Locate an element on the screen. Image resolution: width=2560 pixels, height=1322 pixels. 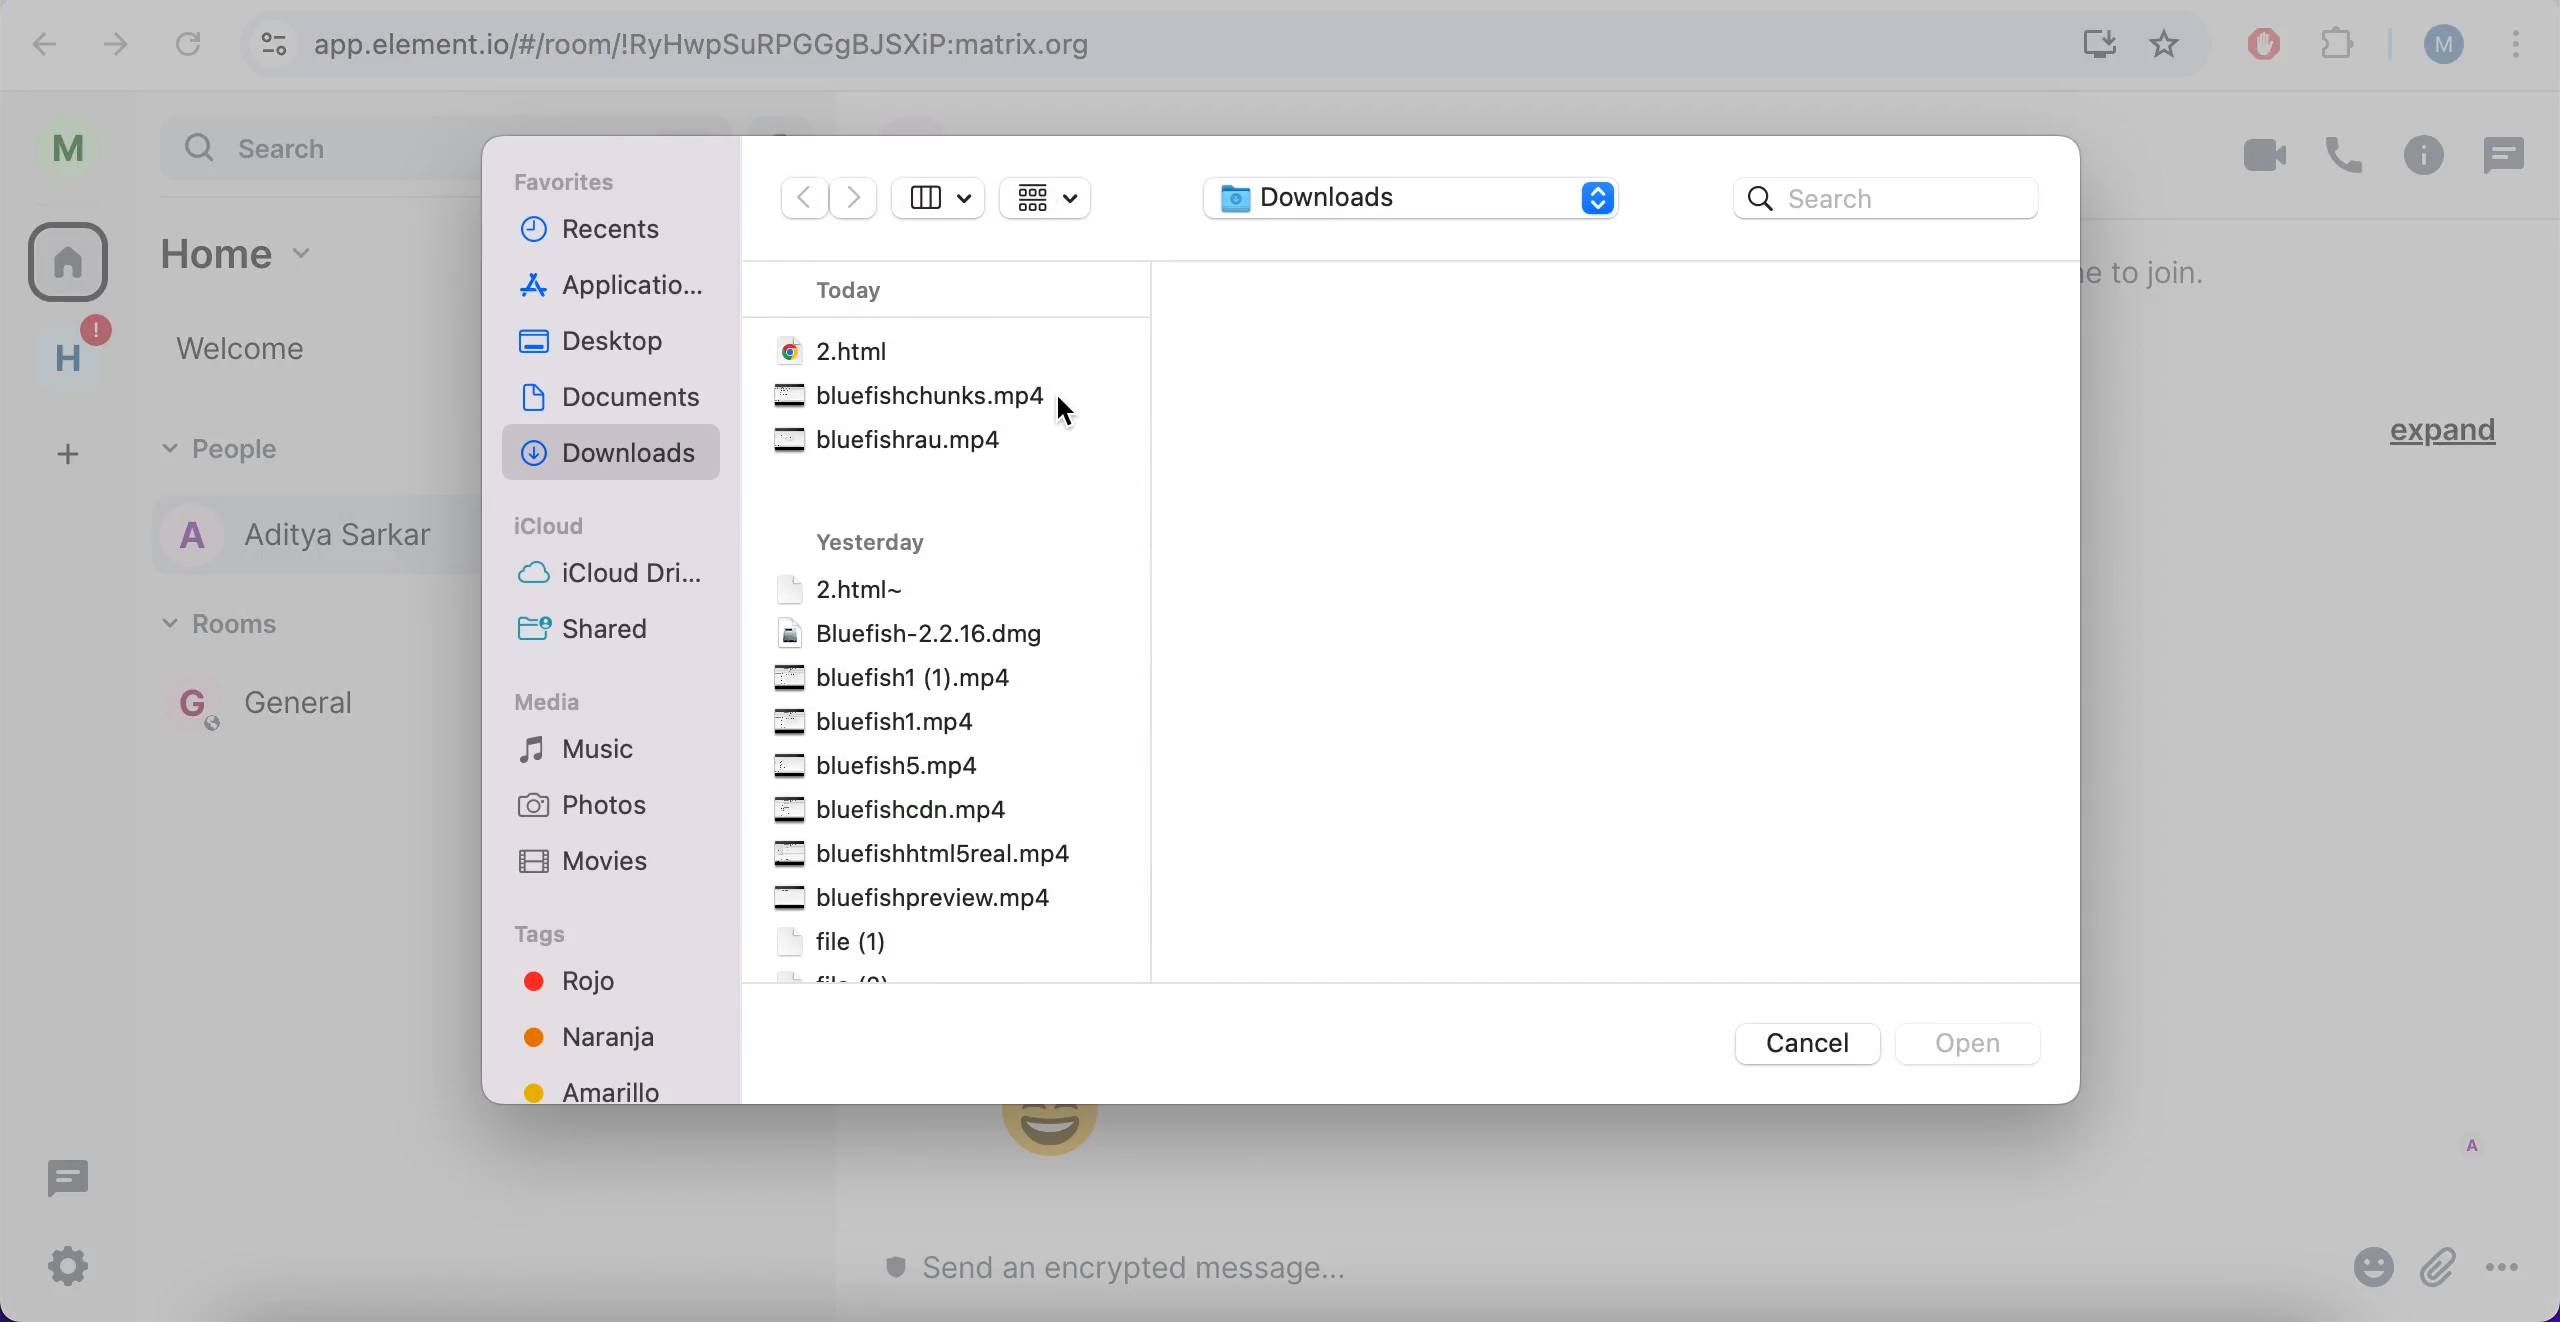
file is located at coordinates (831, 942).